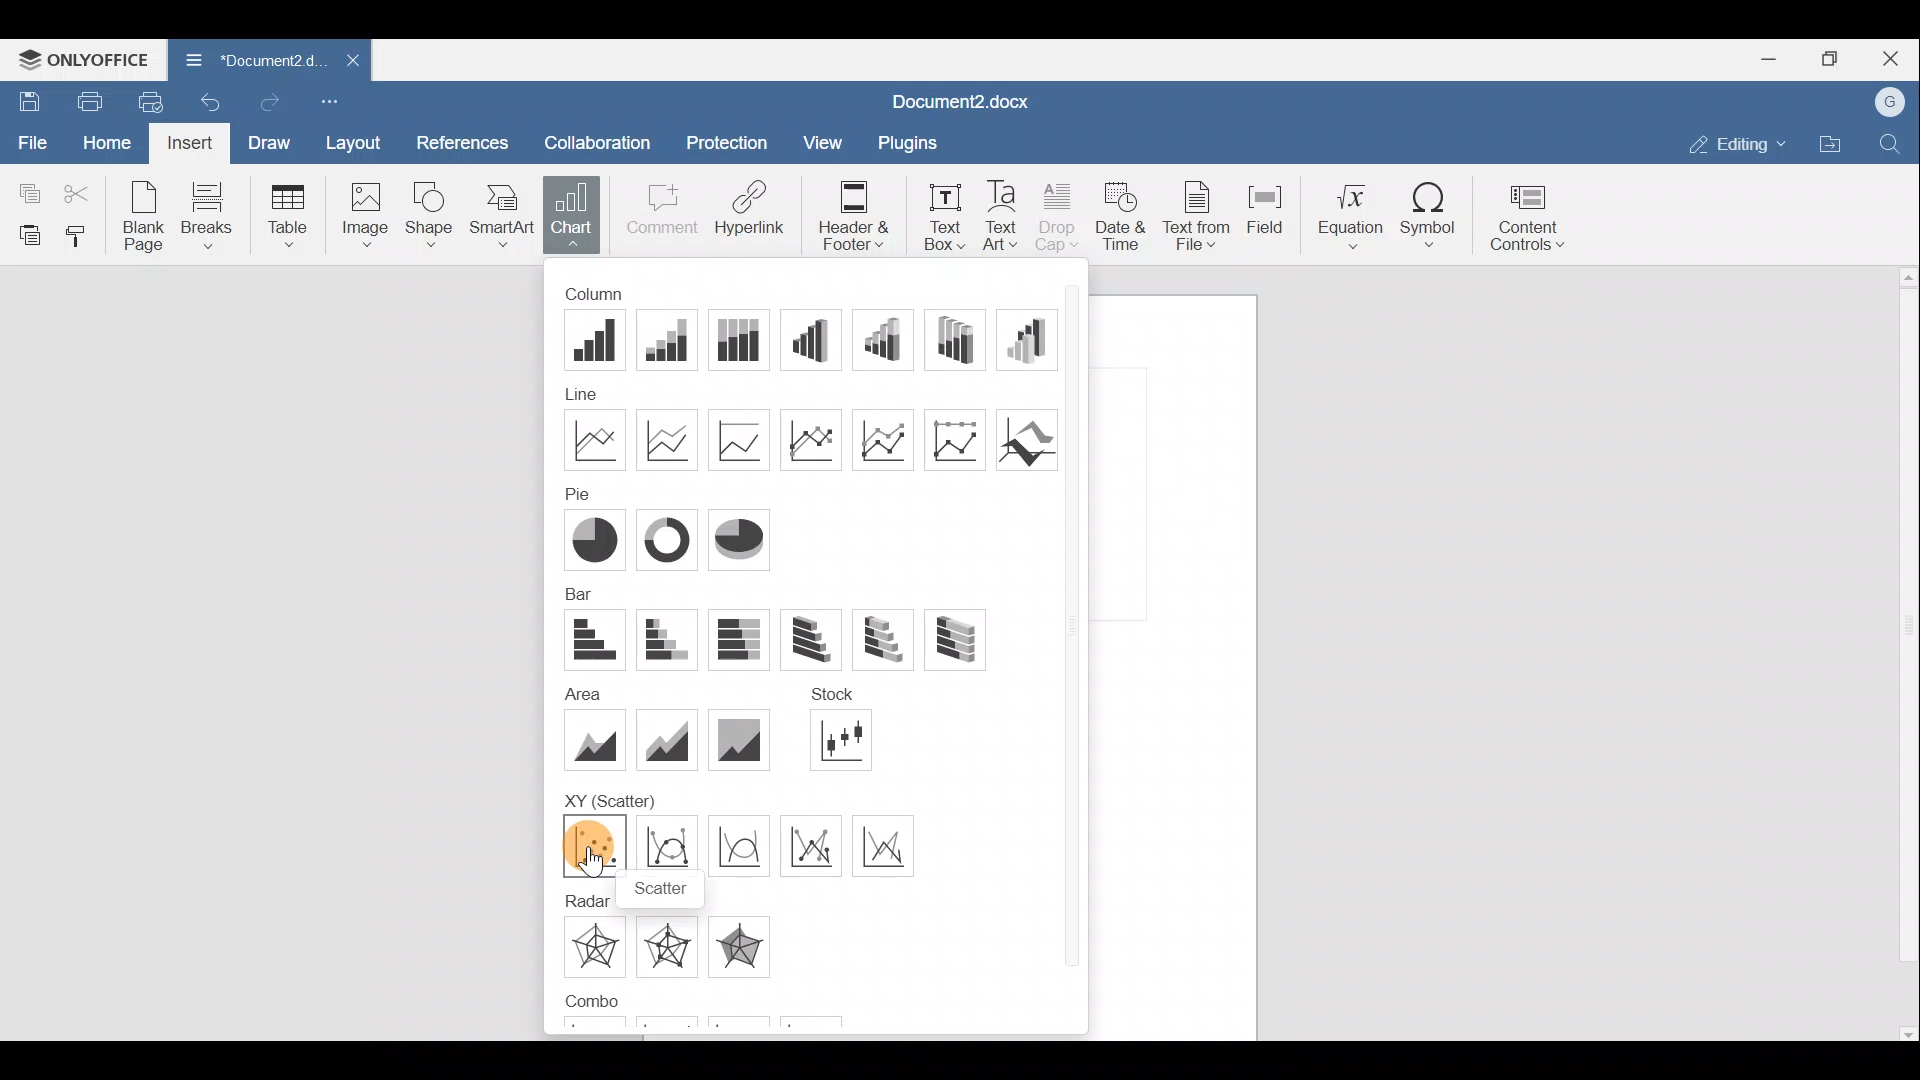 This screenshot has width=1920, height=1080. I want to click on Field, so click(1268, 213).